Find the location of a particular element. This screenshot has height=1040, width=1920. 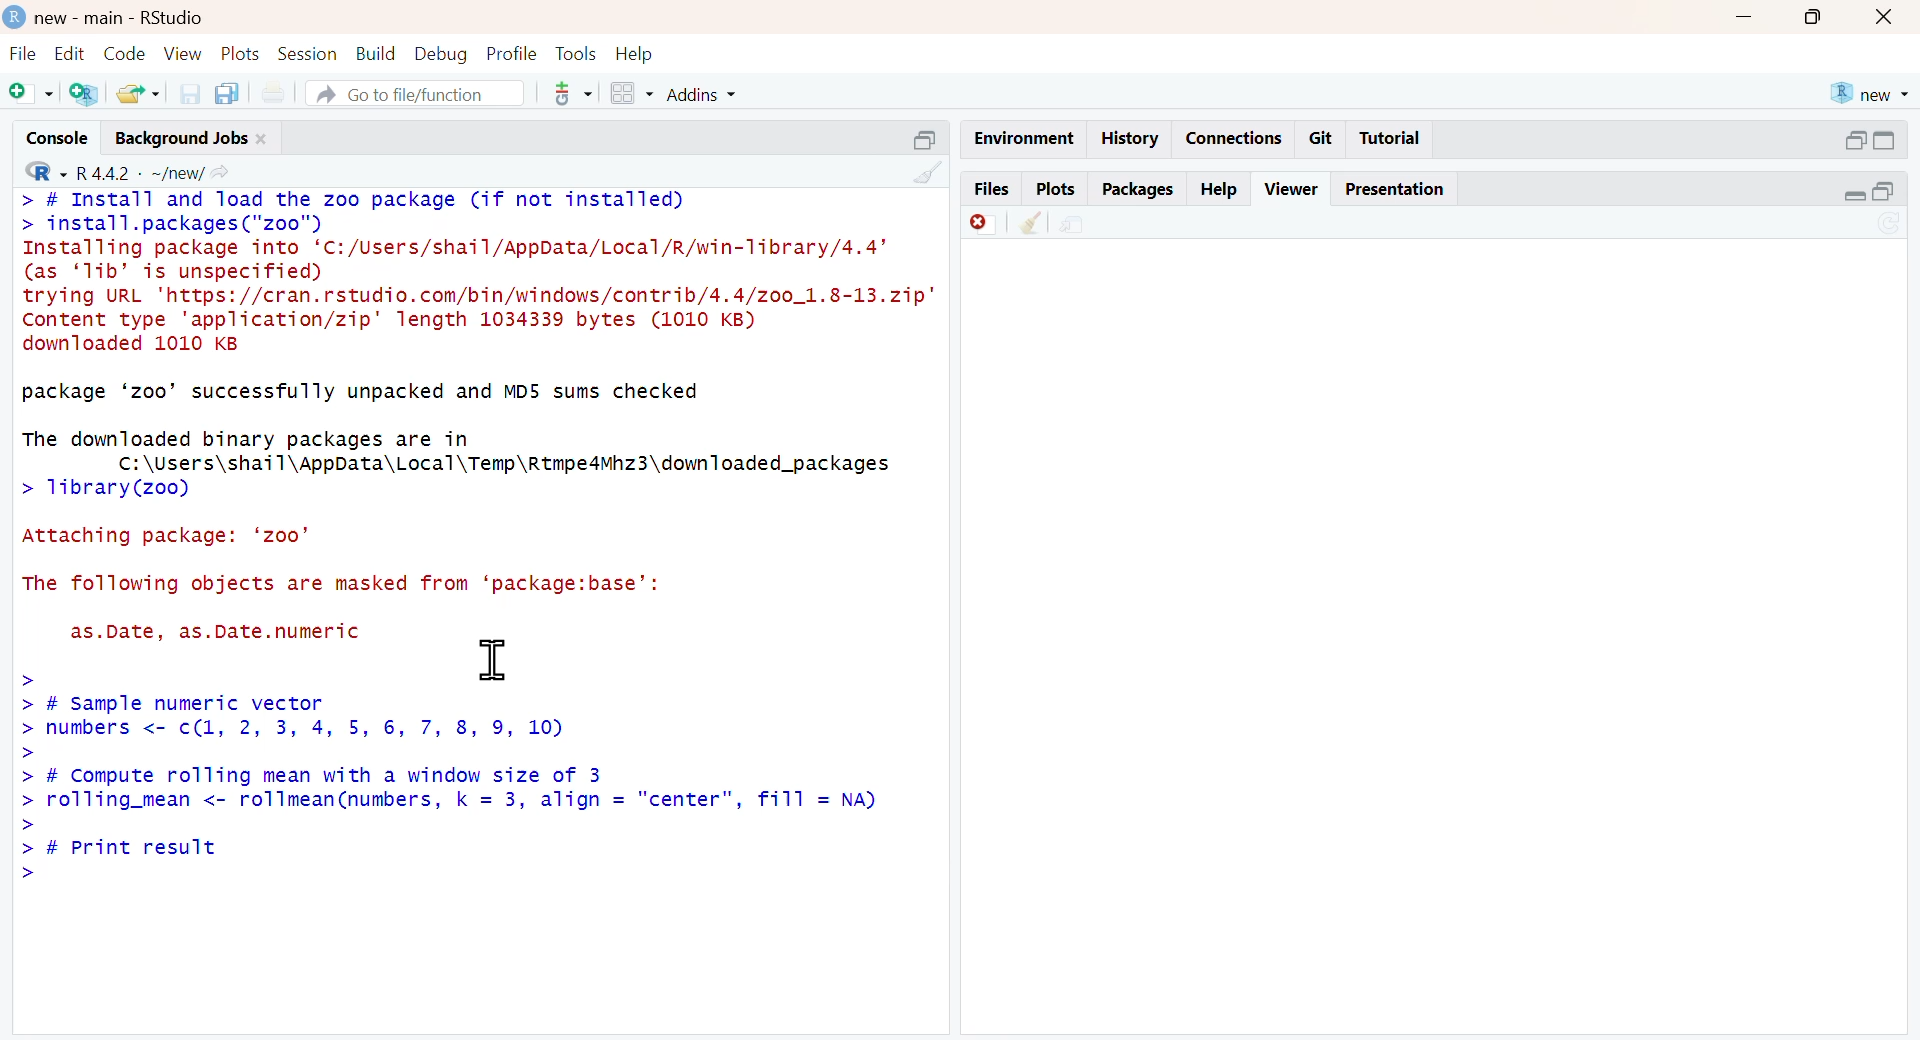

Tutorial  is located at coordinates (1391, 138).